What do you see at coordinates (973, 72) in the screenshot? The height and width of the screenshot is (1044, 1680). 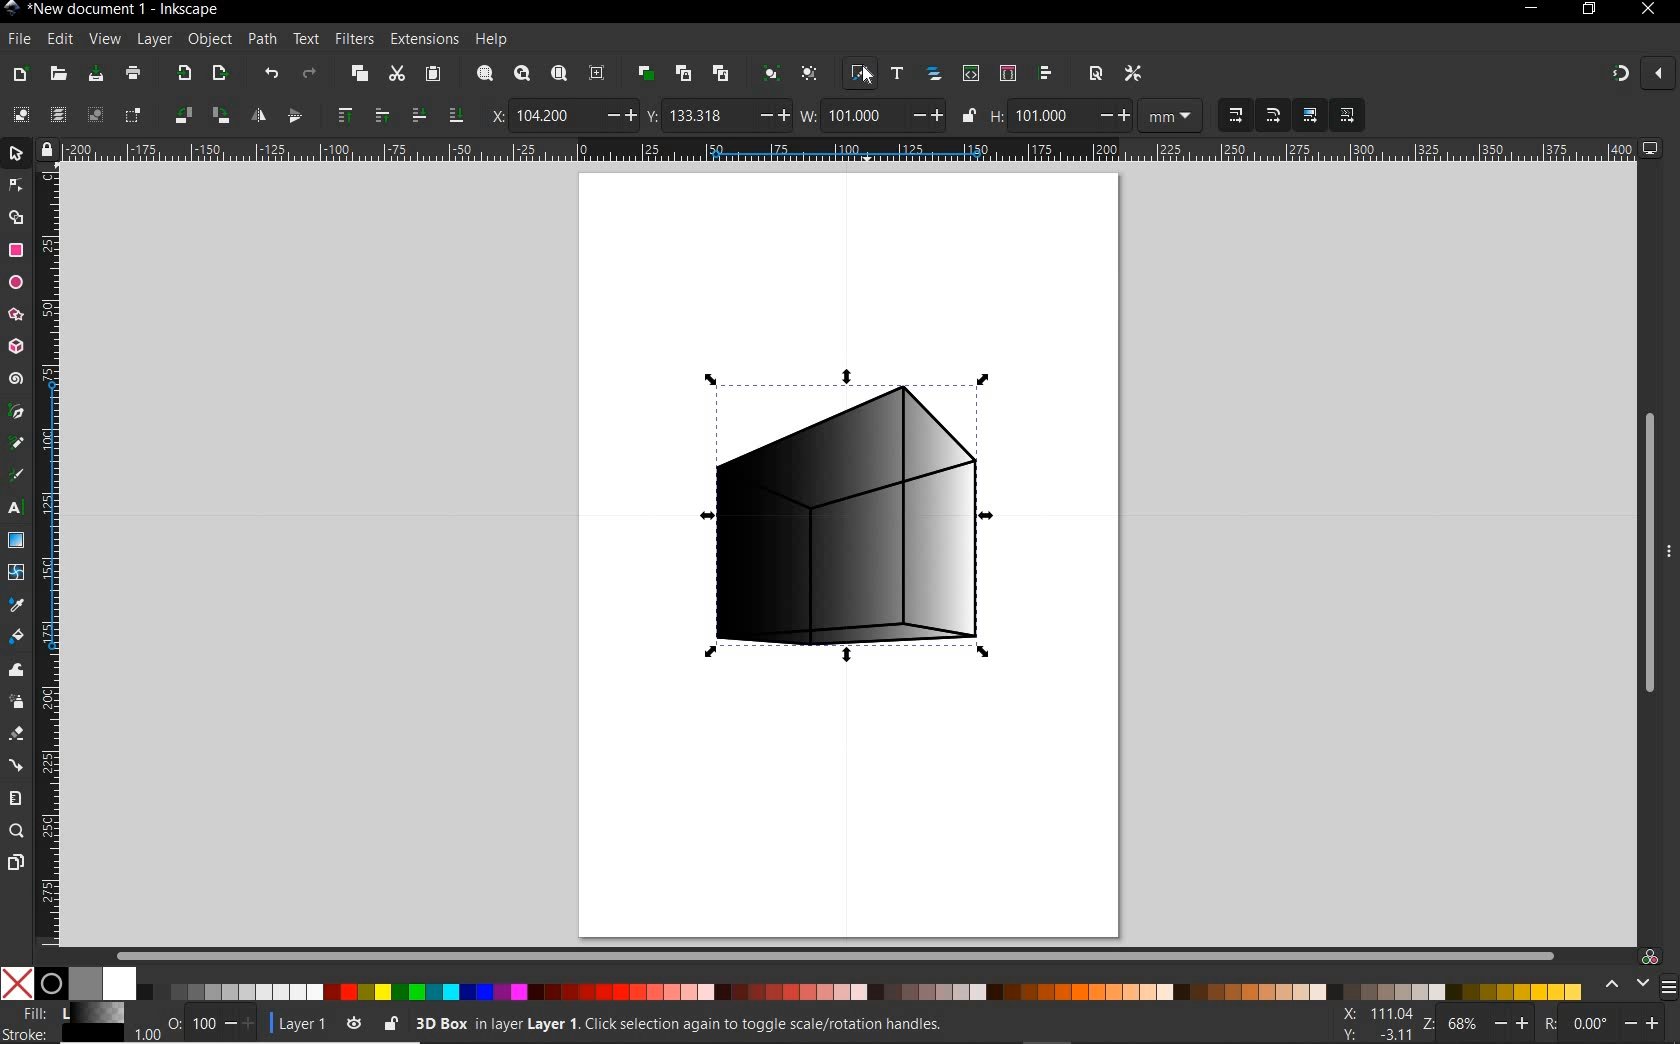 I see `OPEN XML EDITOR` at bounding box center [973, 72].